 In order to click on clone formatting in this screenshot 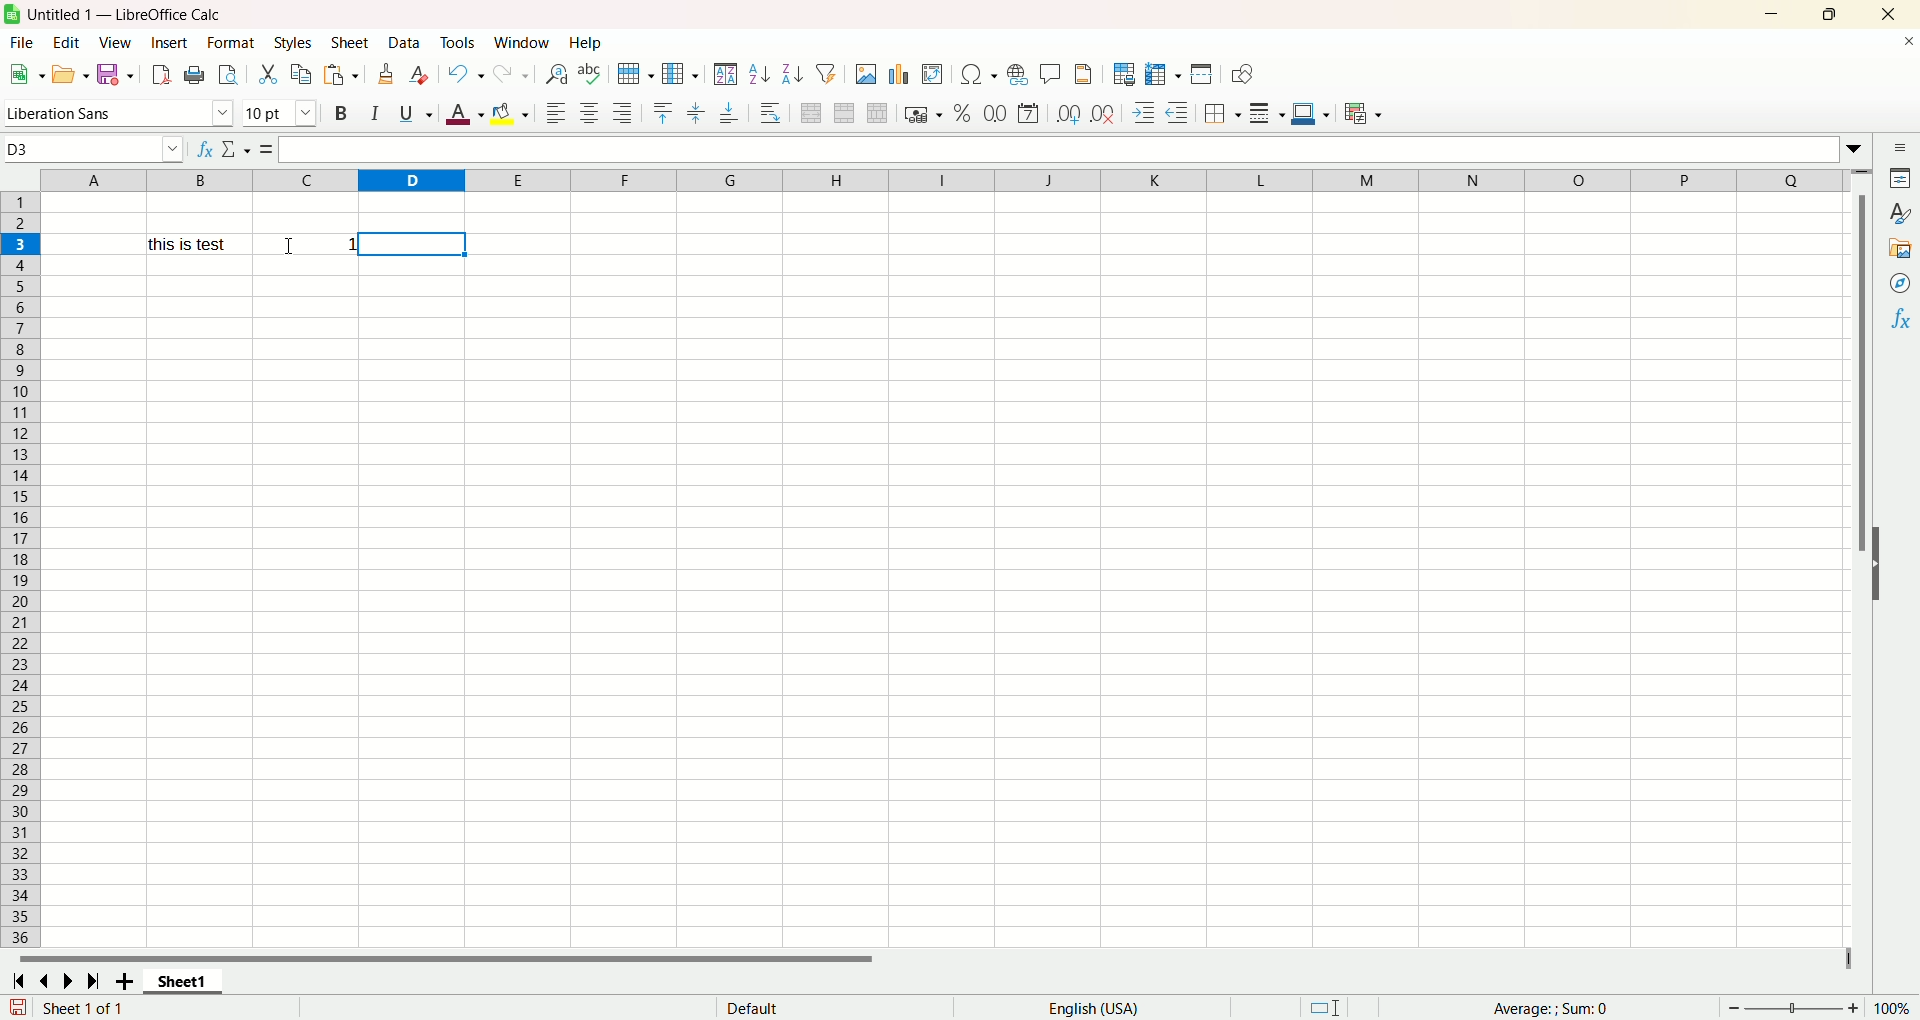, I will do `click(388, 73)`.